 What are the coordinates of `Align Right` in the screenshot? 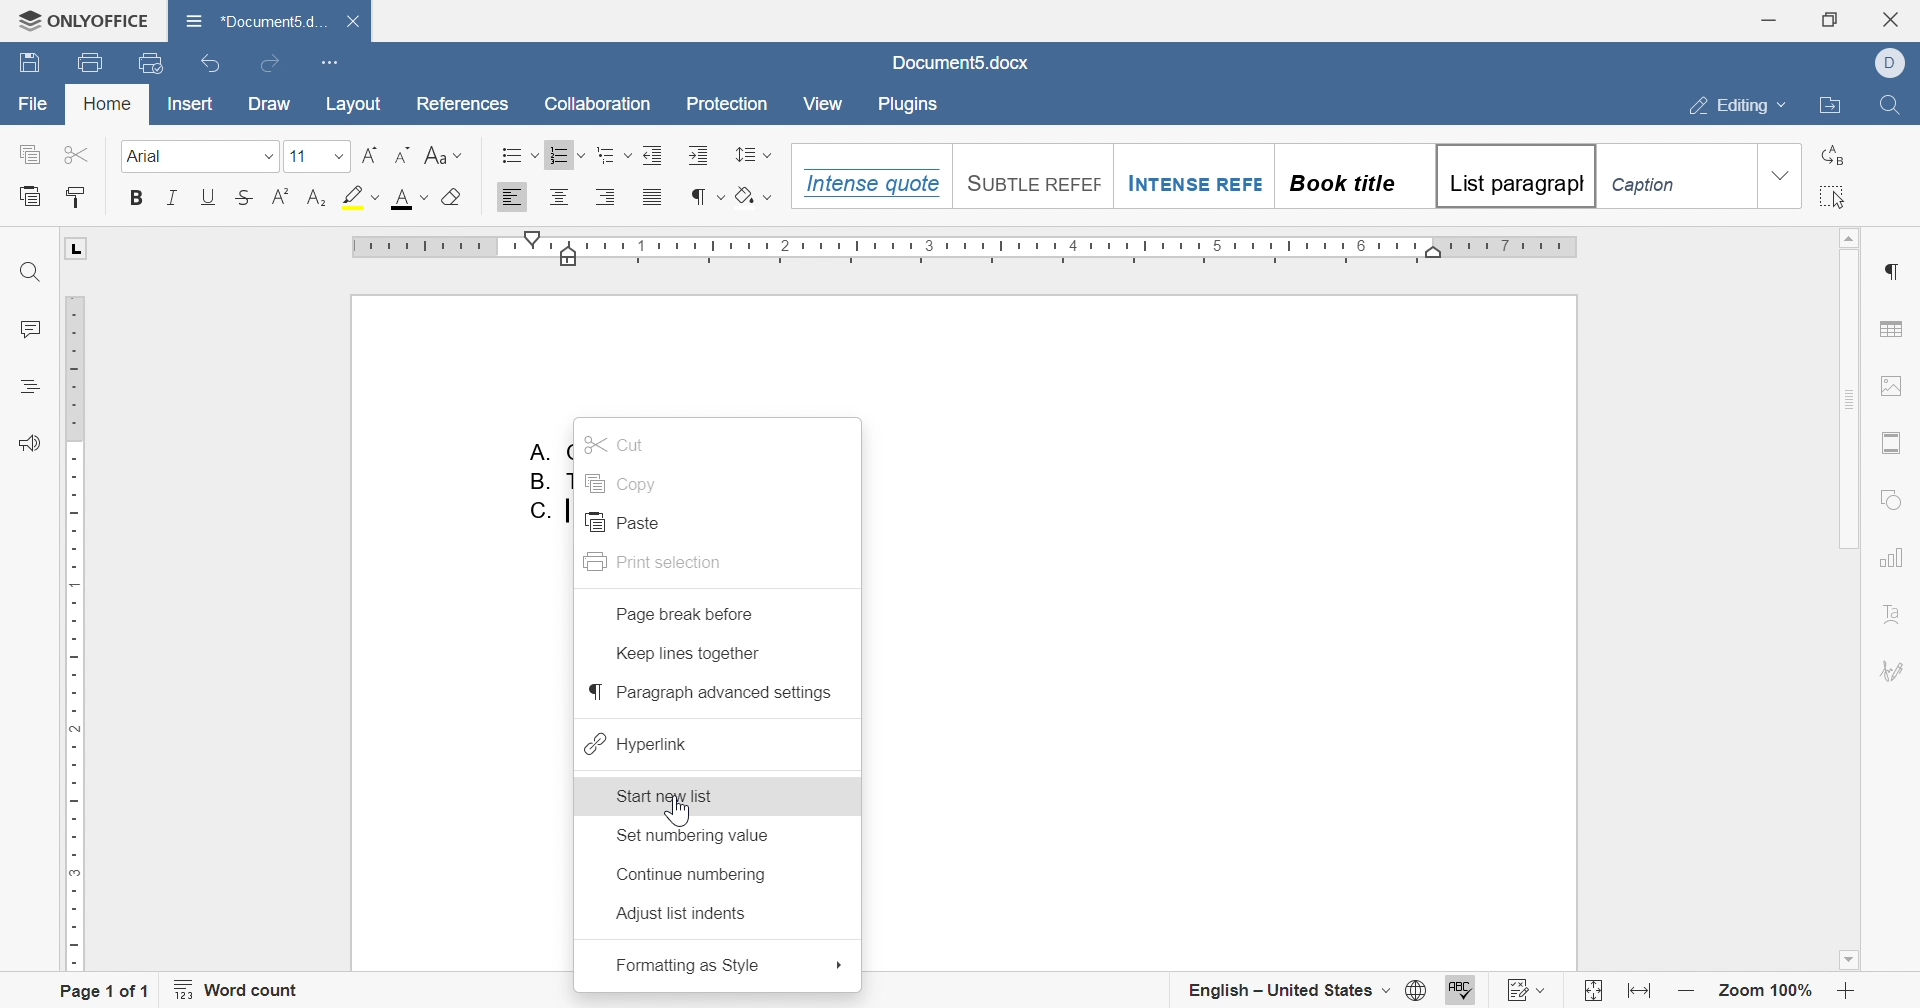 It's located at (606, 196).